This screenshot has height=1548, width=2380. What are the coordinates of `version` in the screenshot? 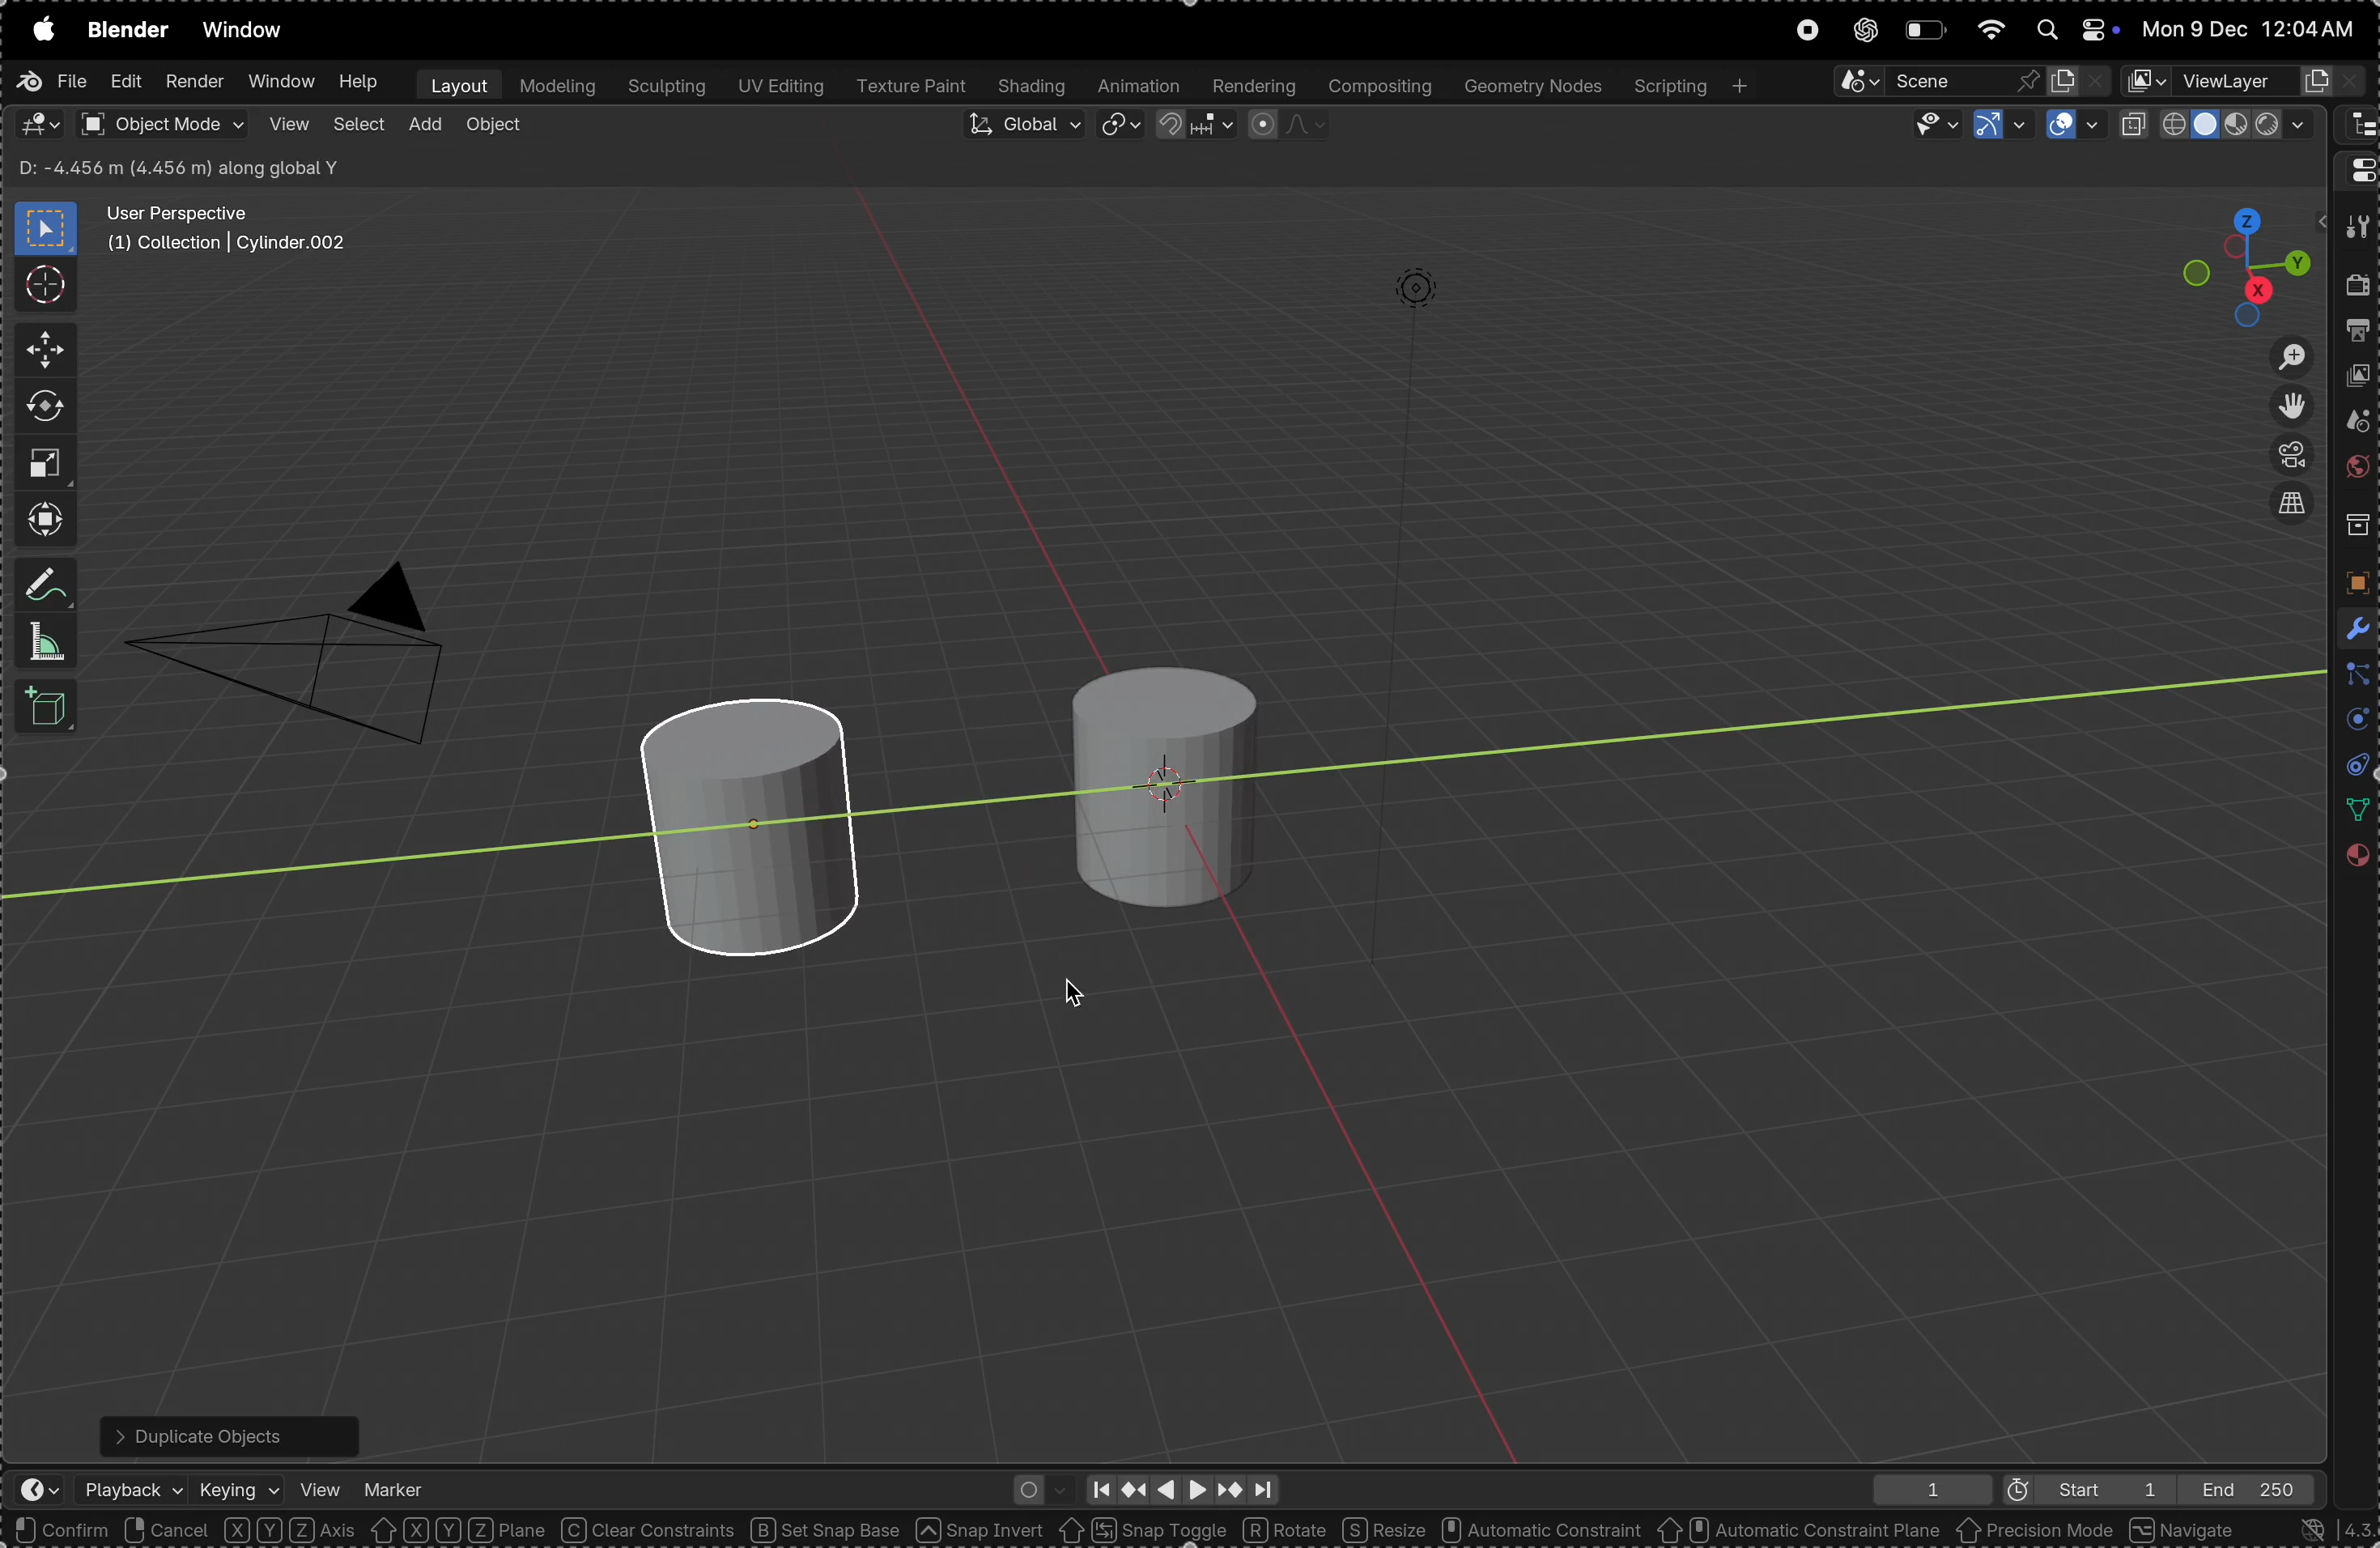 It's located at (2322, 1529).